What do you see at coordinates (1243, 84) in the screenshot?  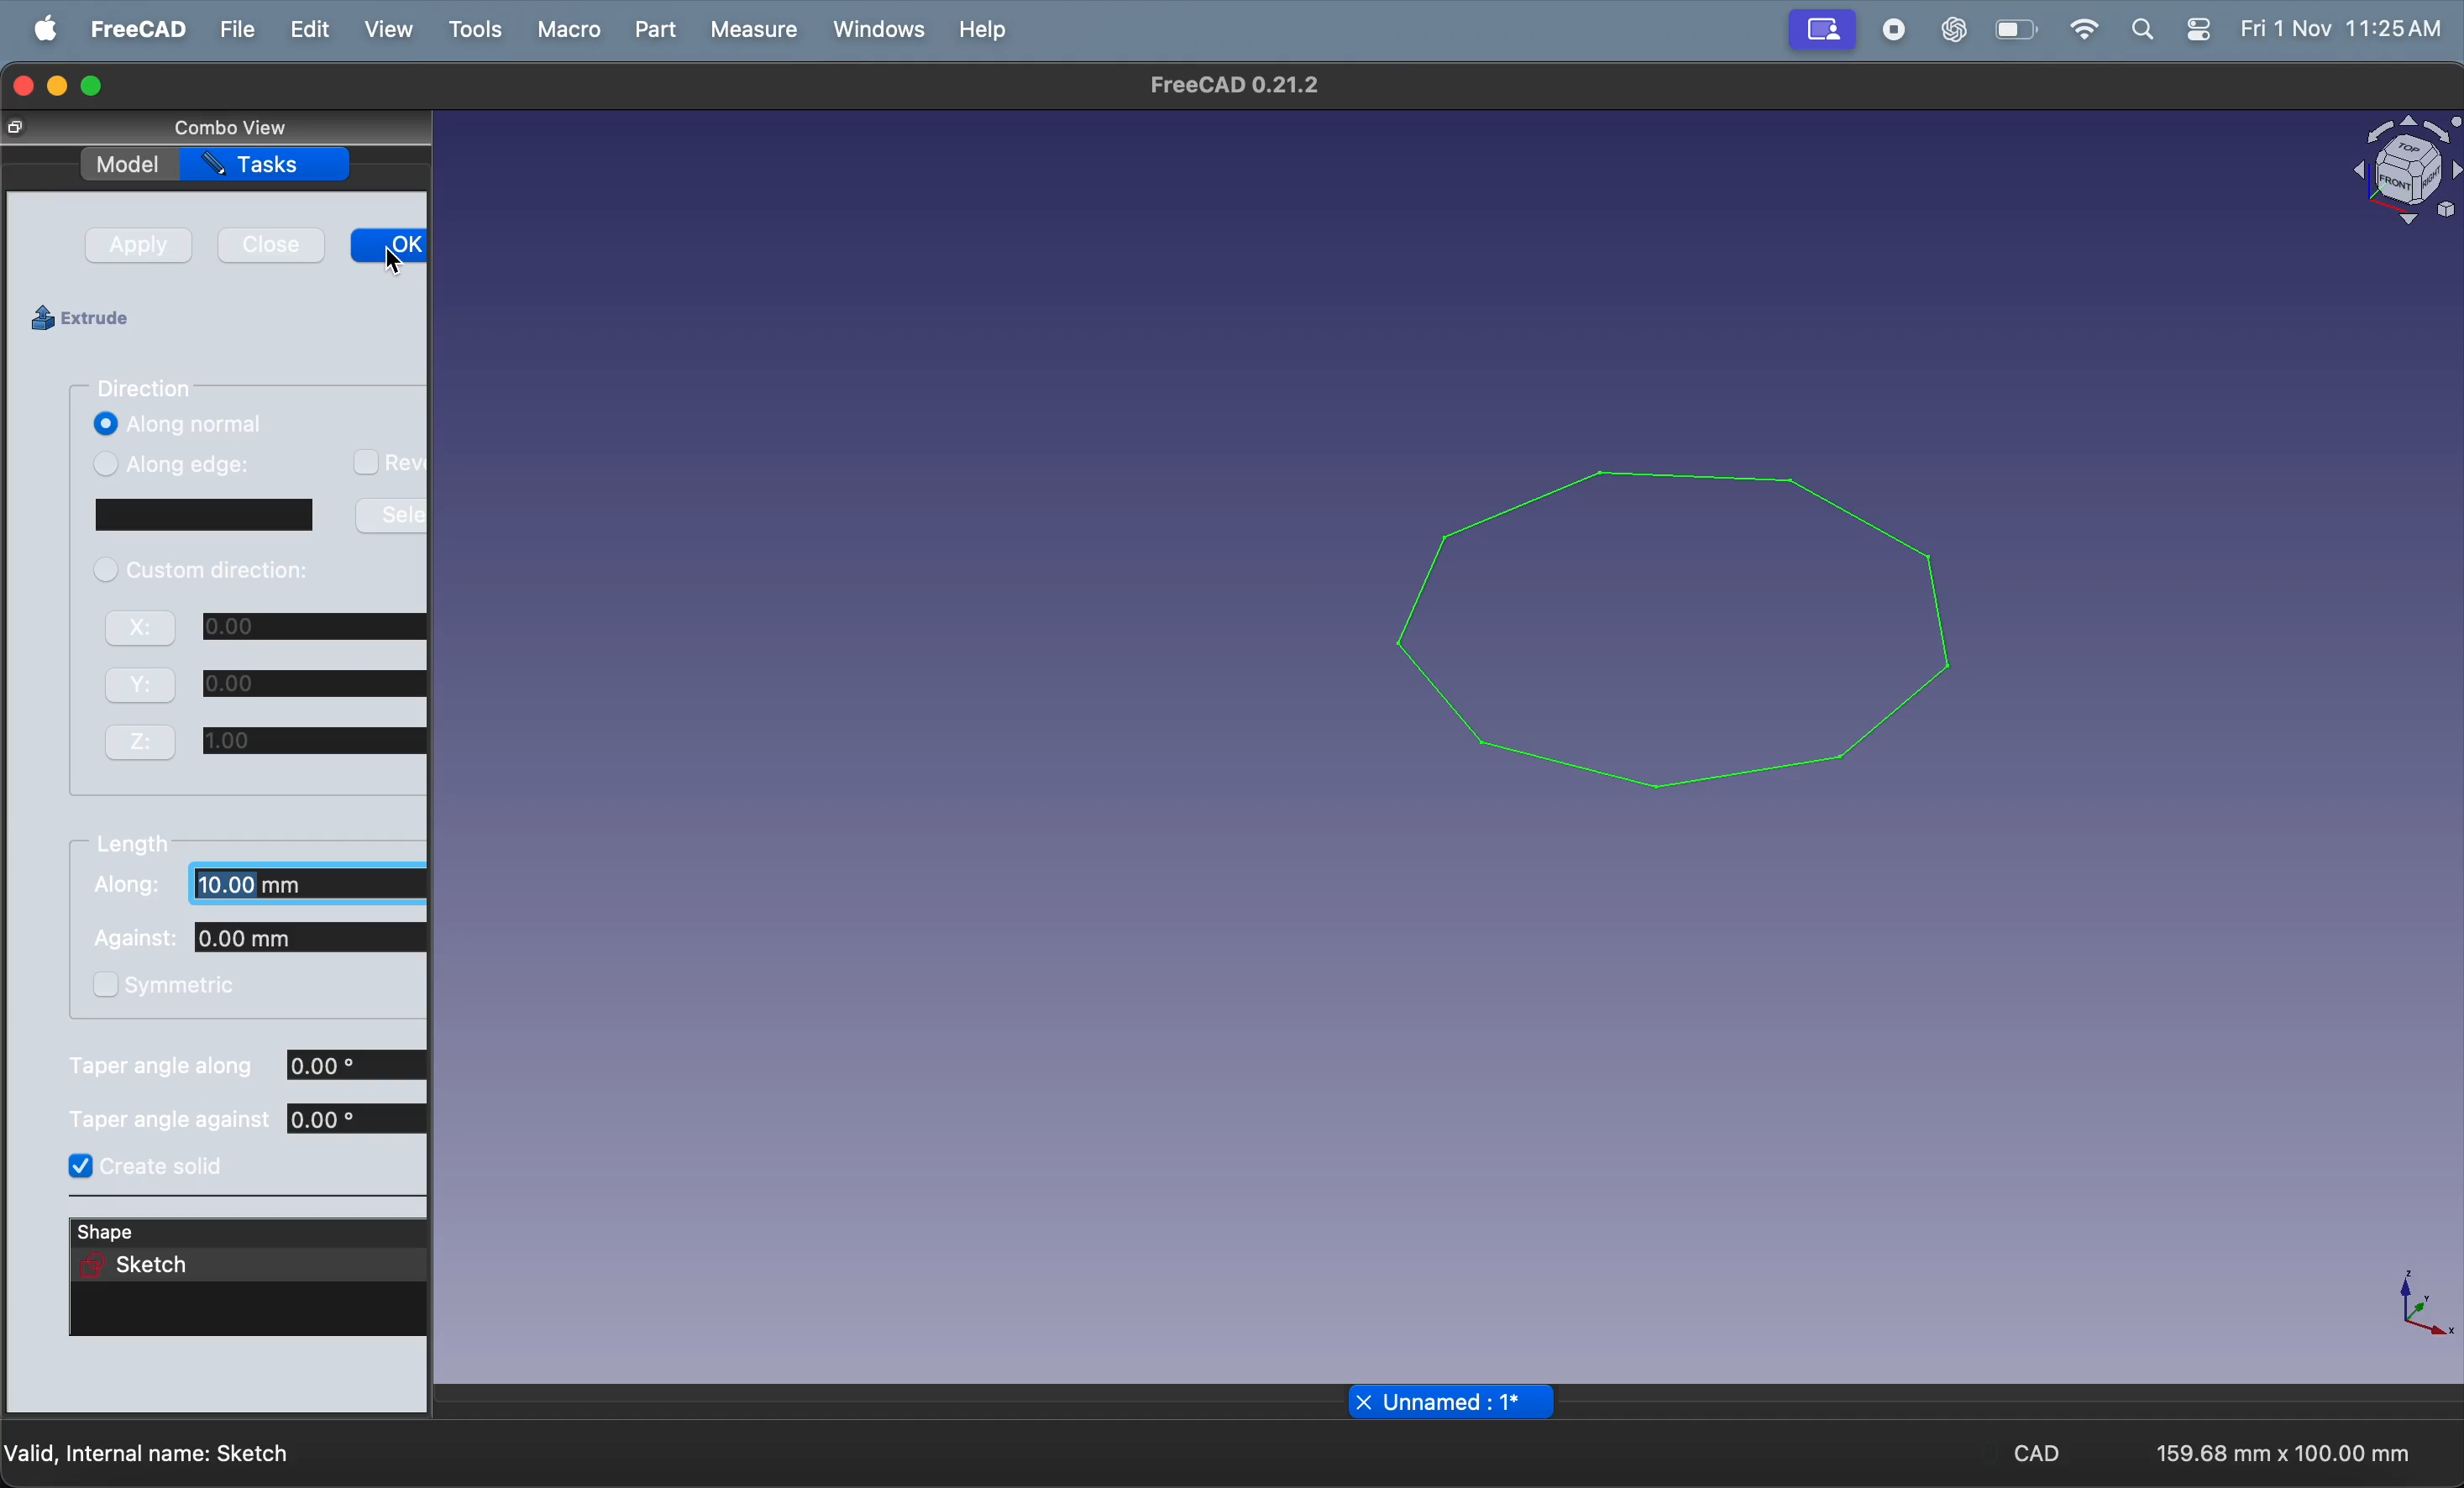 I see `FreeCAD 0.21.2` at bounding box center [1243, 84].